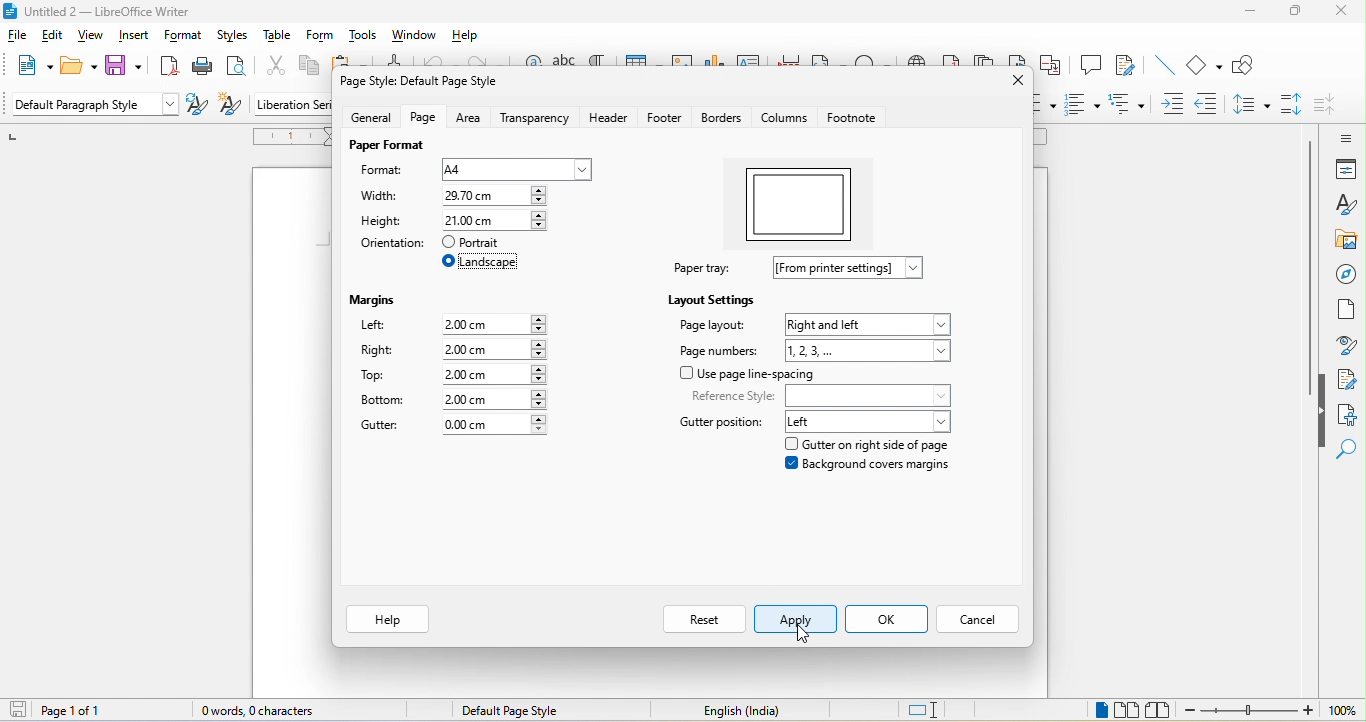  I want to click on properties, so click(1343, 169).